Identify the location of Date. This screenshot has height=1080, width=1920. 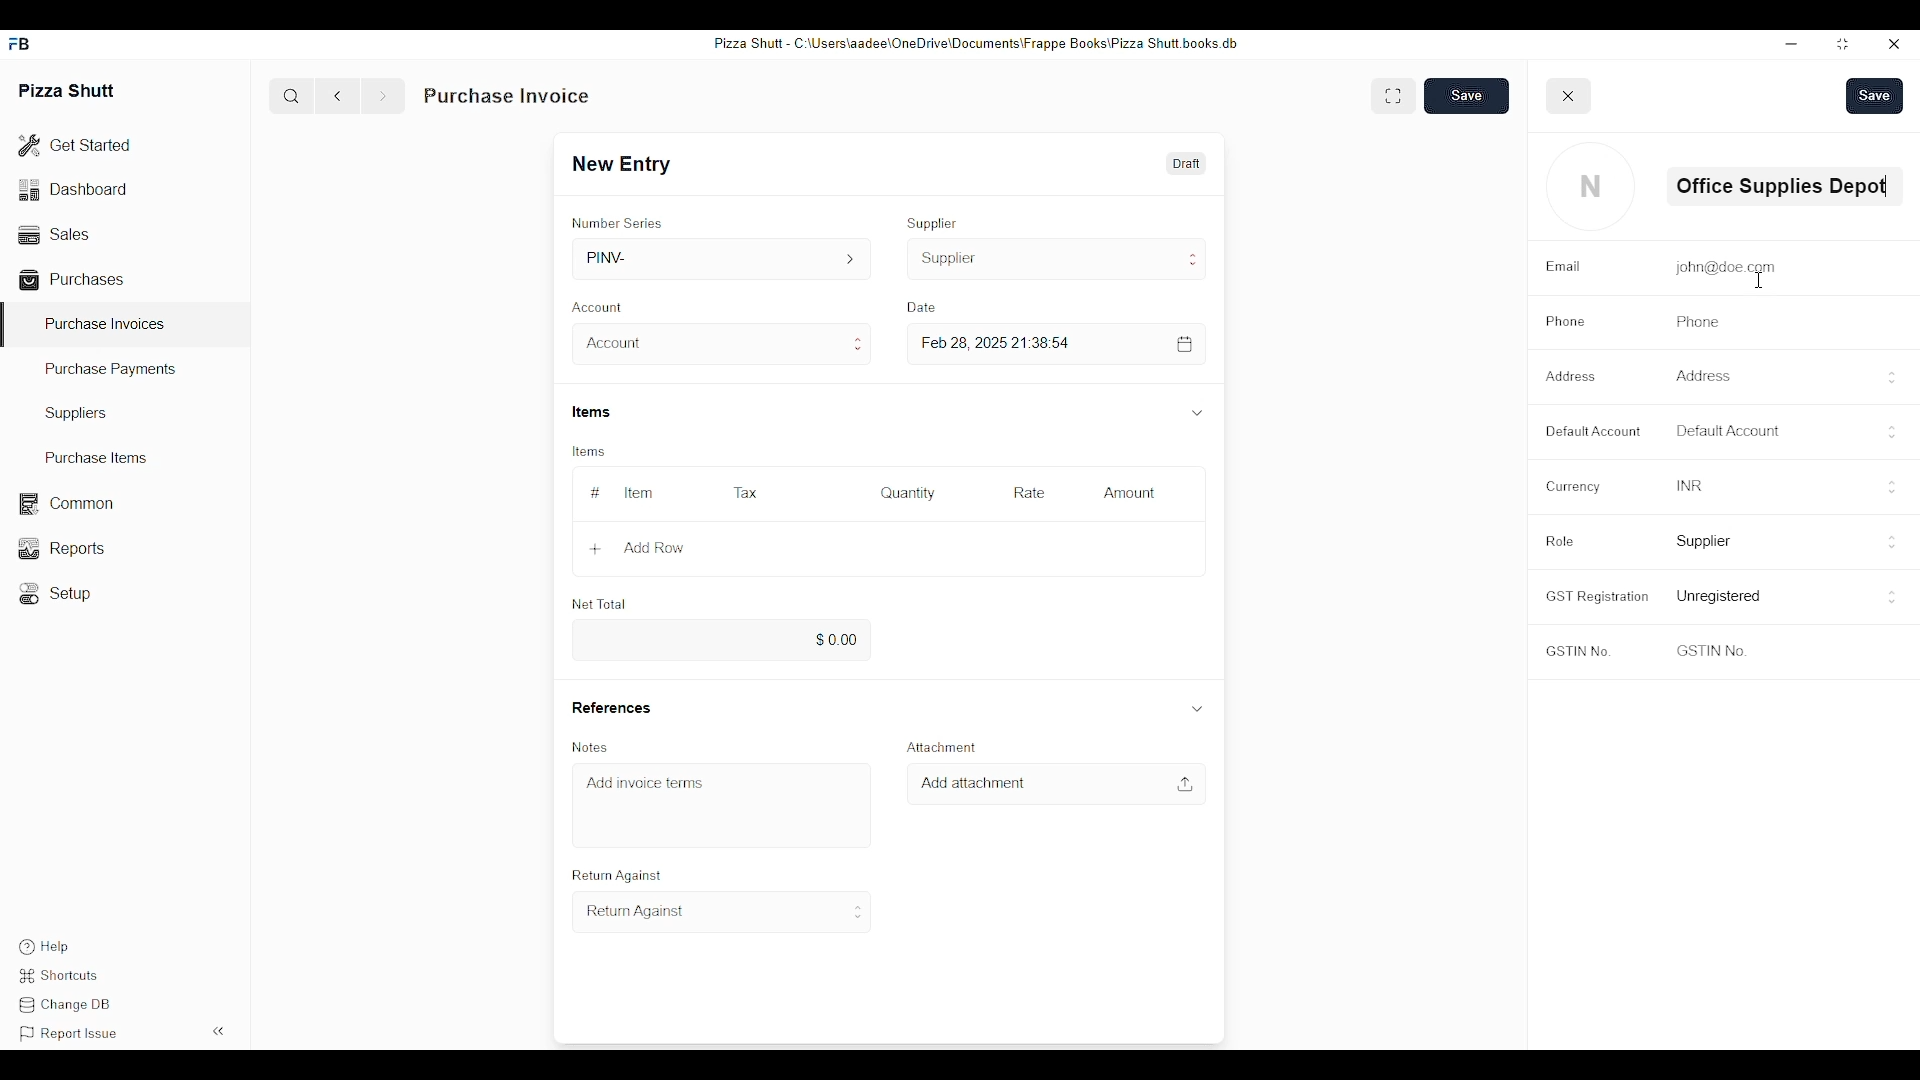
(925, 307).